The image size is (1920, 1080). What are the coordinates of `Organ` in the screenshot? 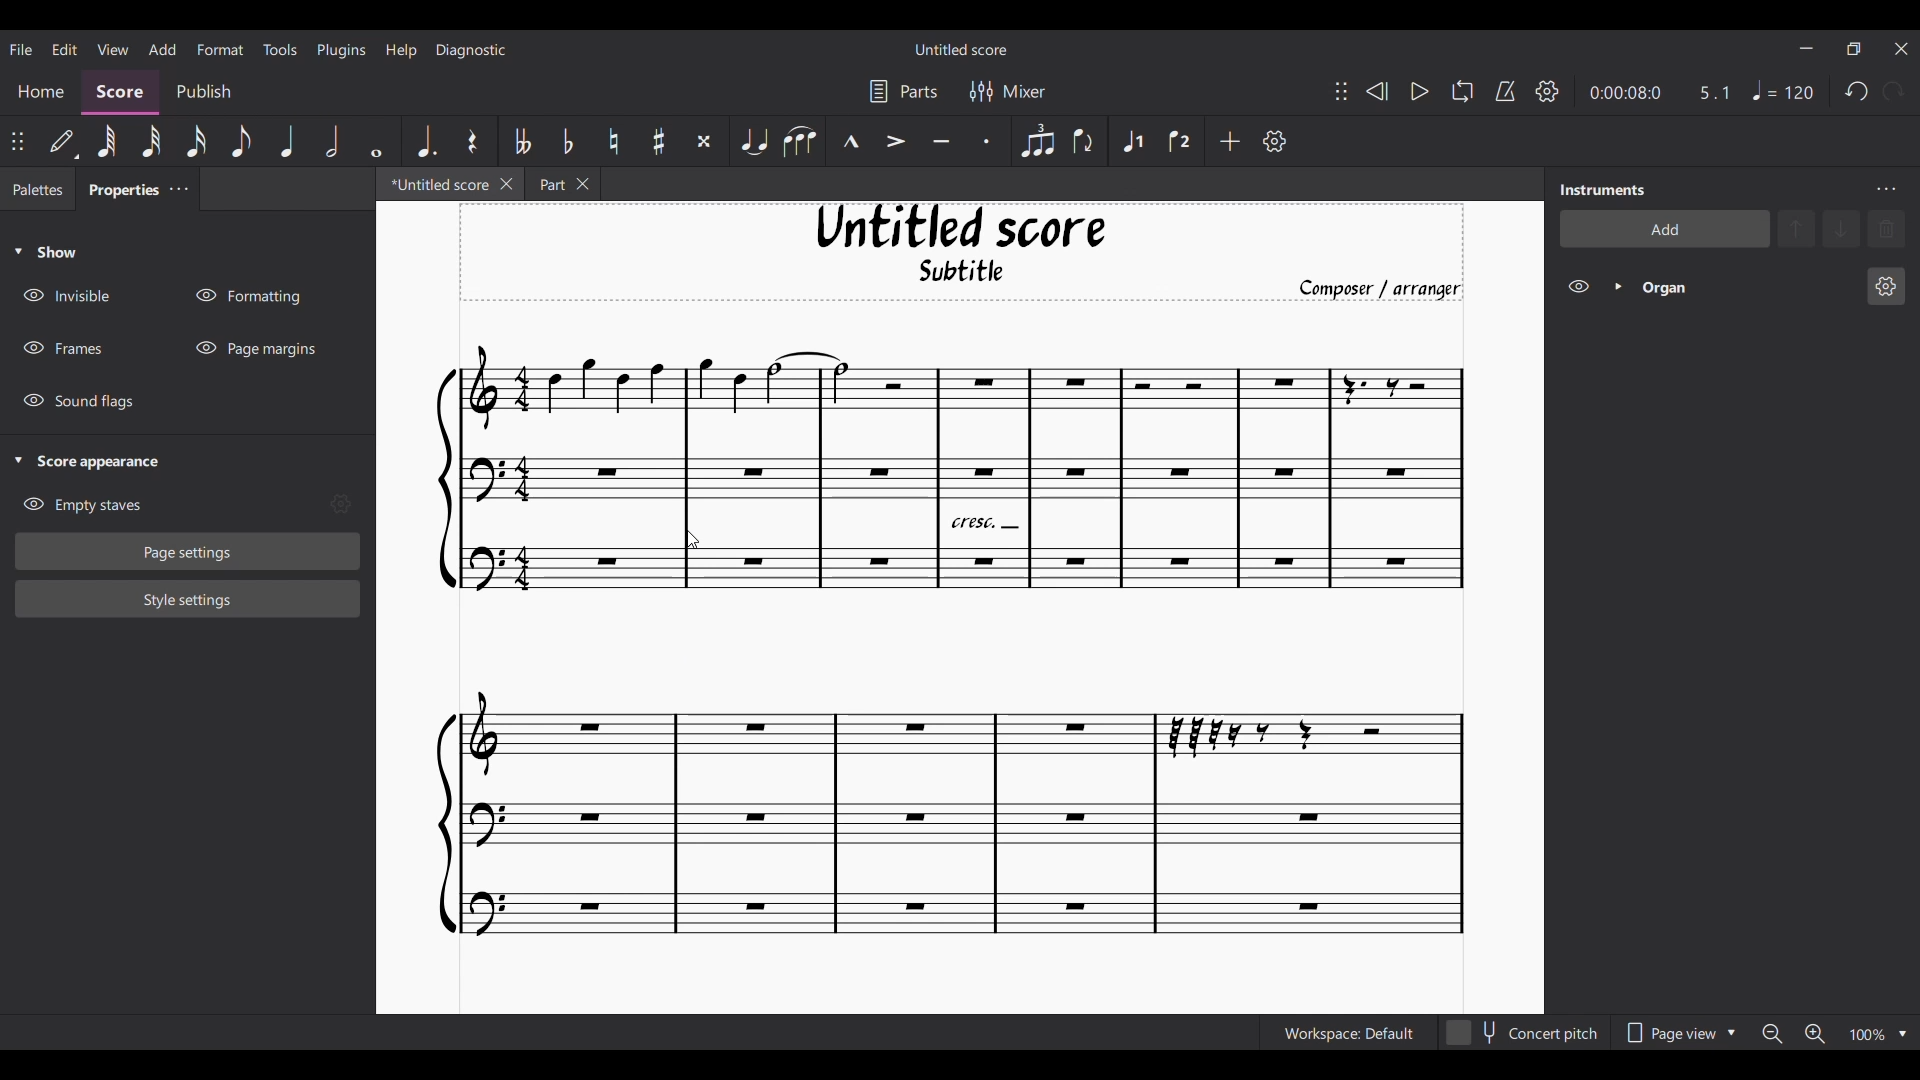 It's located at (1746, 287).